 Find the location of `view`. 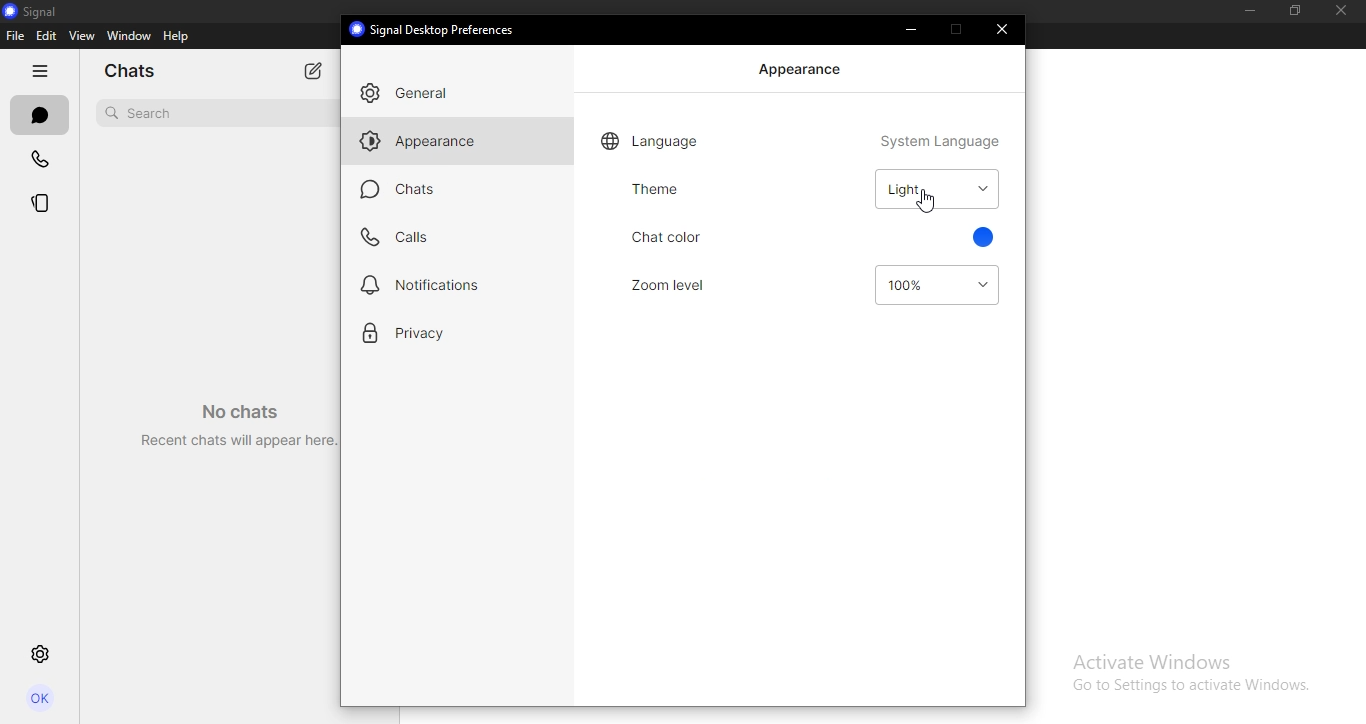

view is located at coordinates (81, 36).